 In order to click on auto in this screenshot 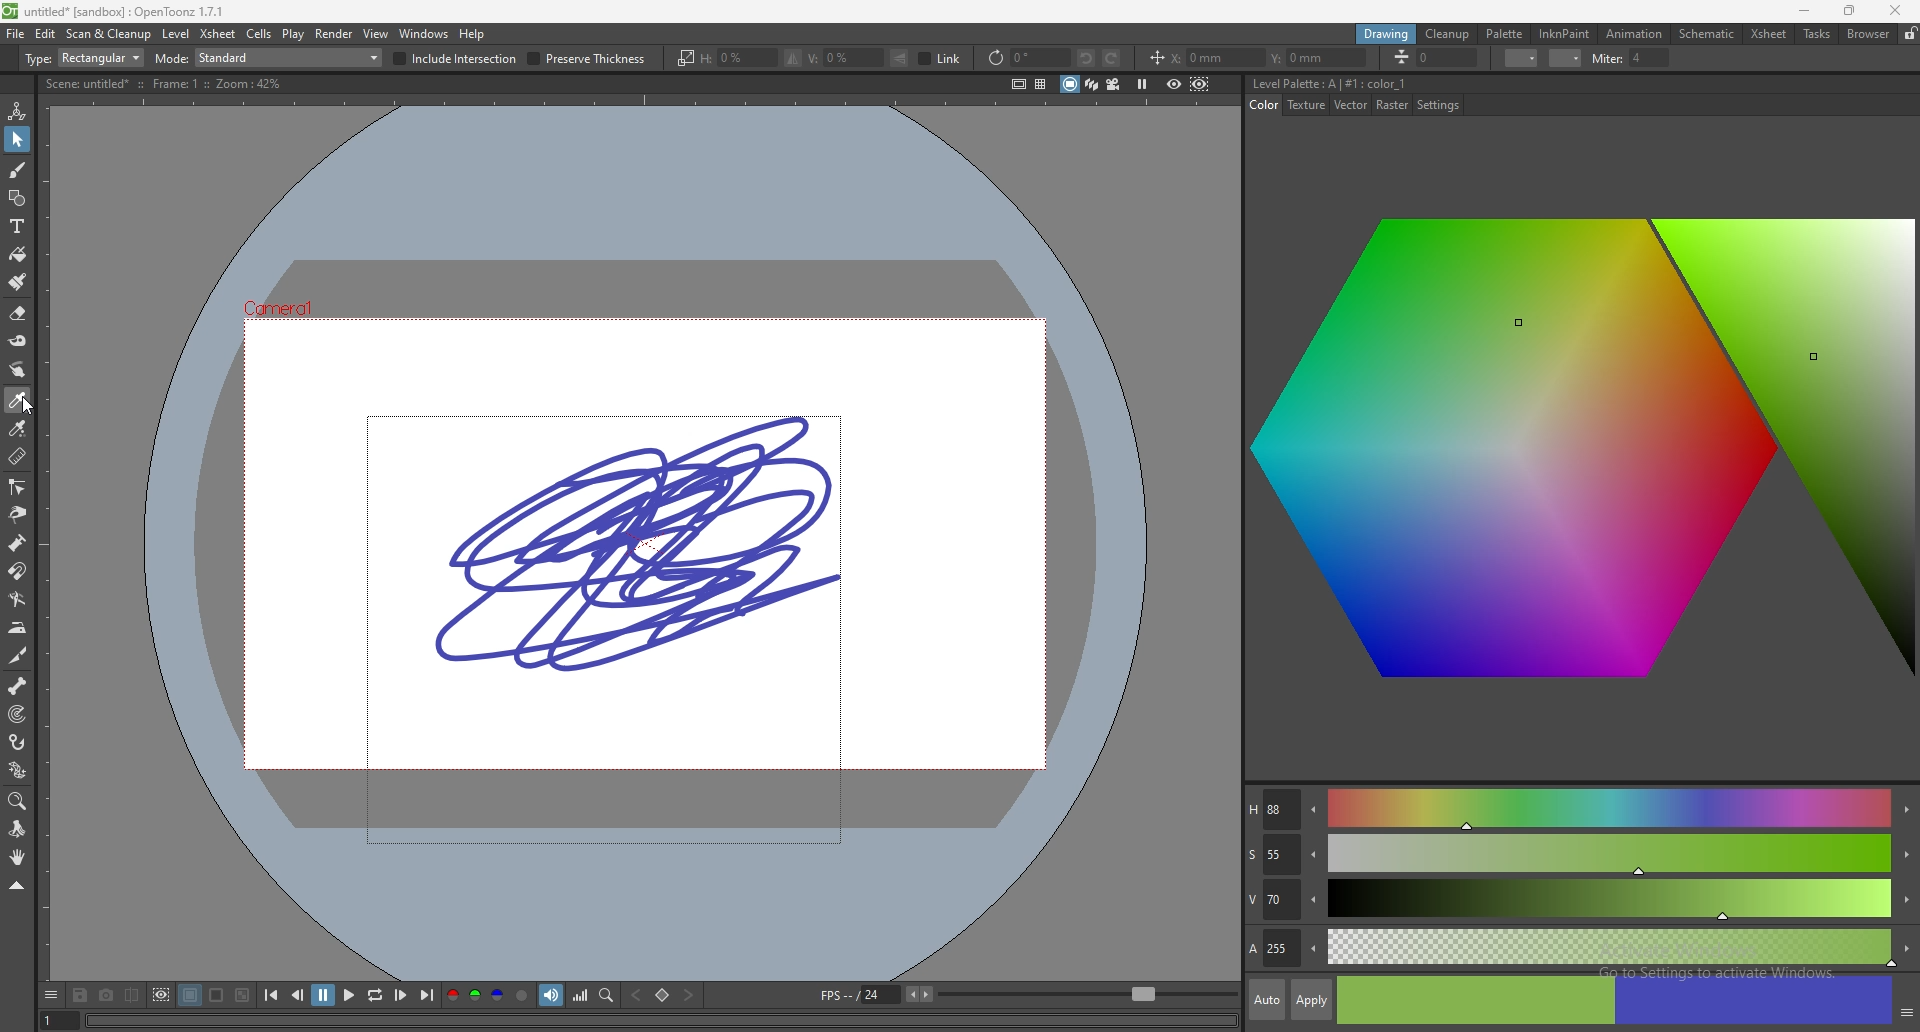, I will do `click(1267, 1000)`.